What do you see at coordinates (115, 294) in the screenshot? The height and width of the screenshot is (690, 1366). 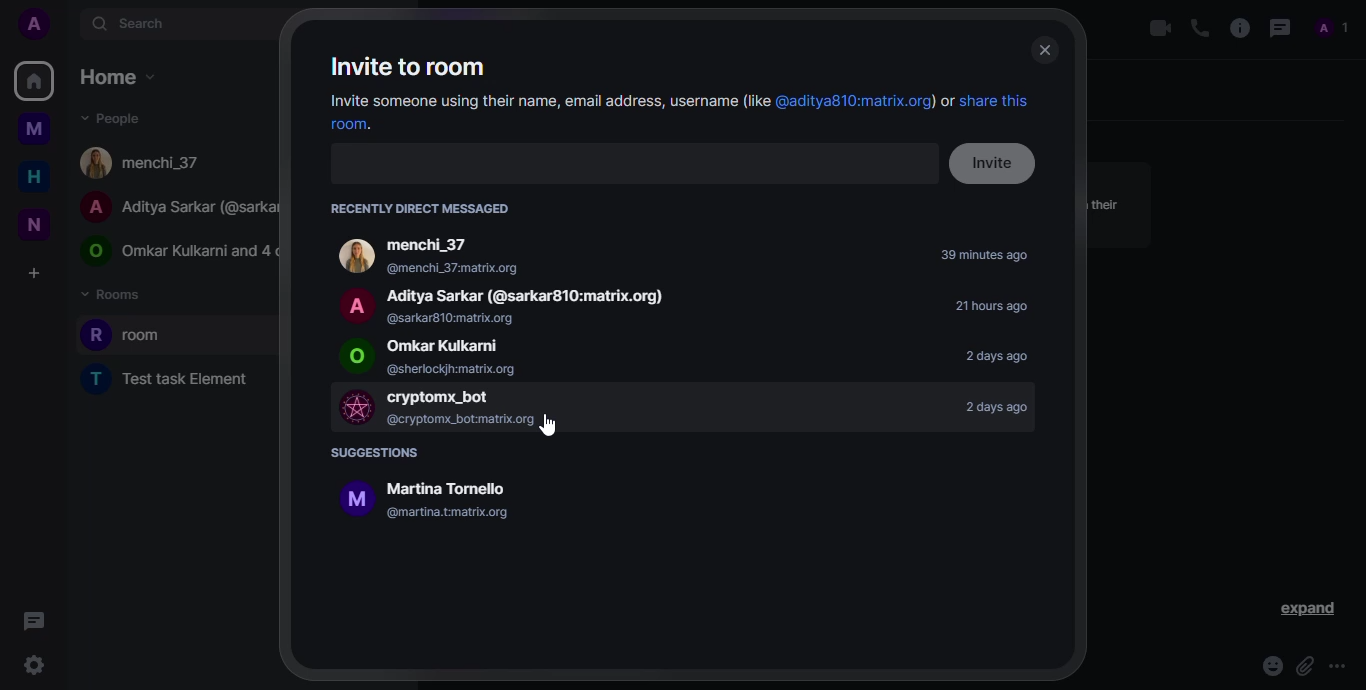 I see `rooms` at bounding box center [115, 294].